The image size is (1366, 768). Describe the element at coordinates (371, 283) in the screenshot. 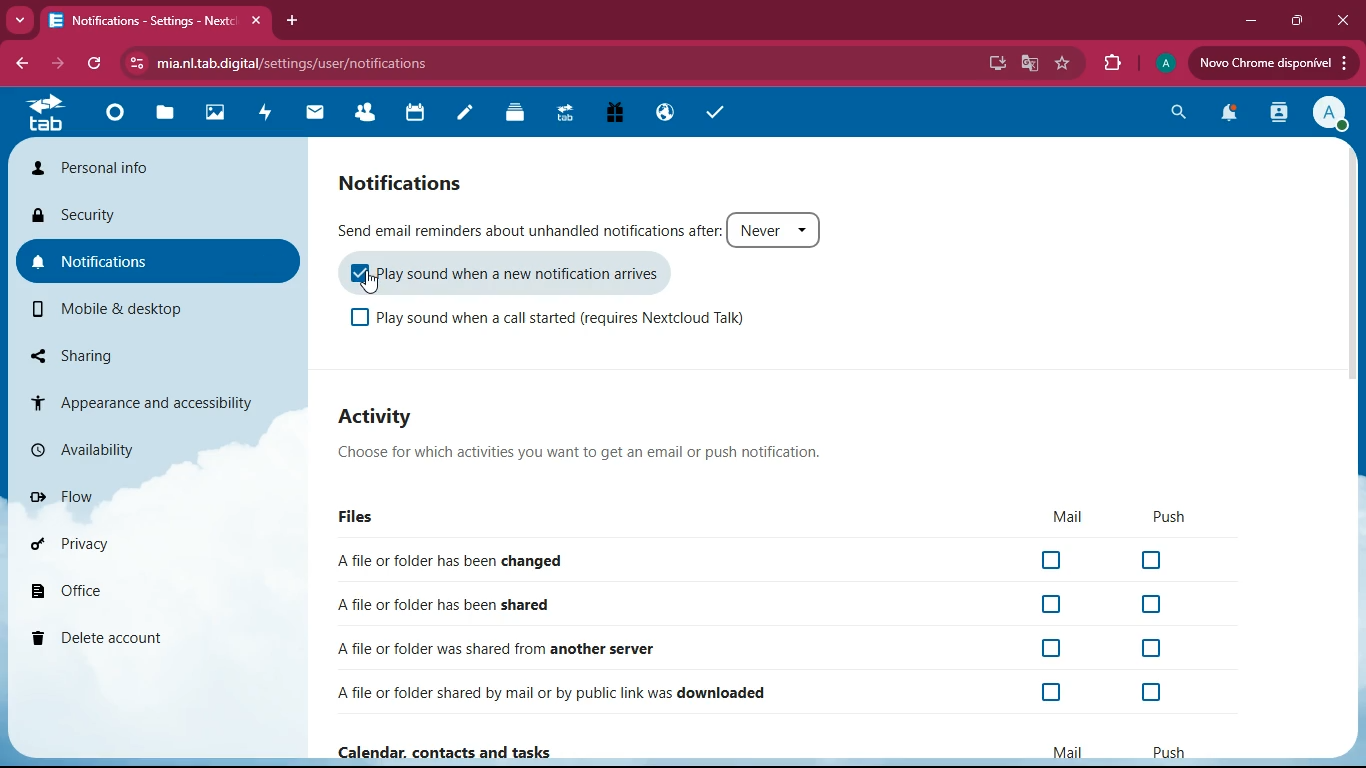

I see `pointing cursor` at that location.